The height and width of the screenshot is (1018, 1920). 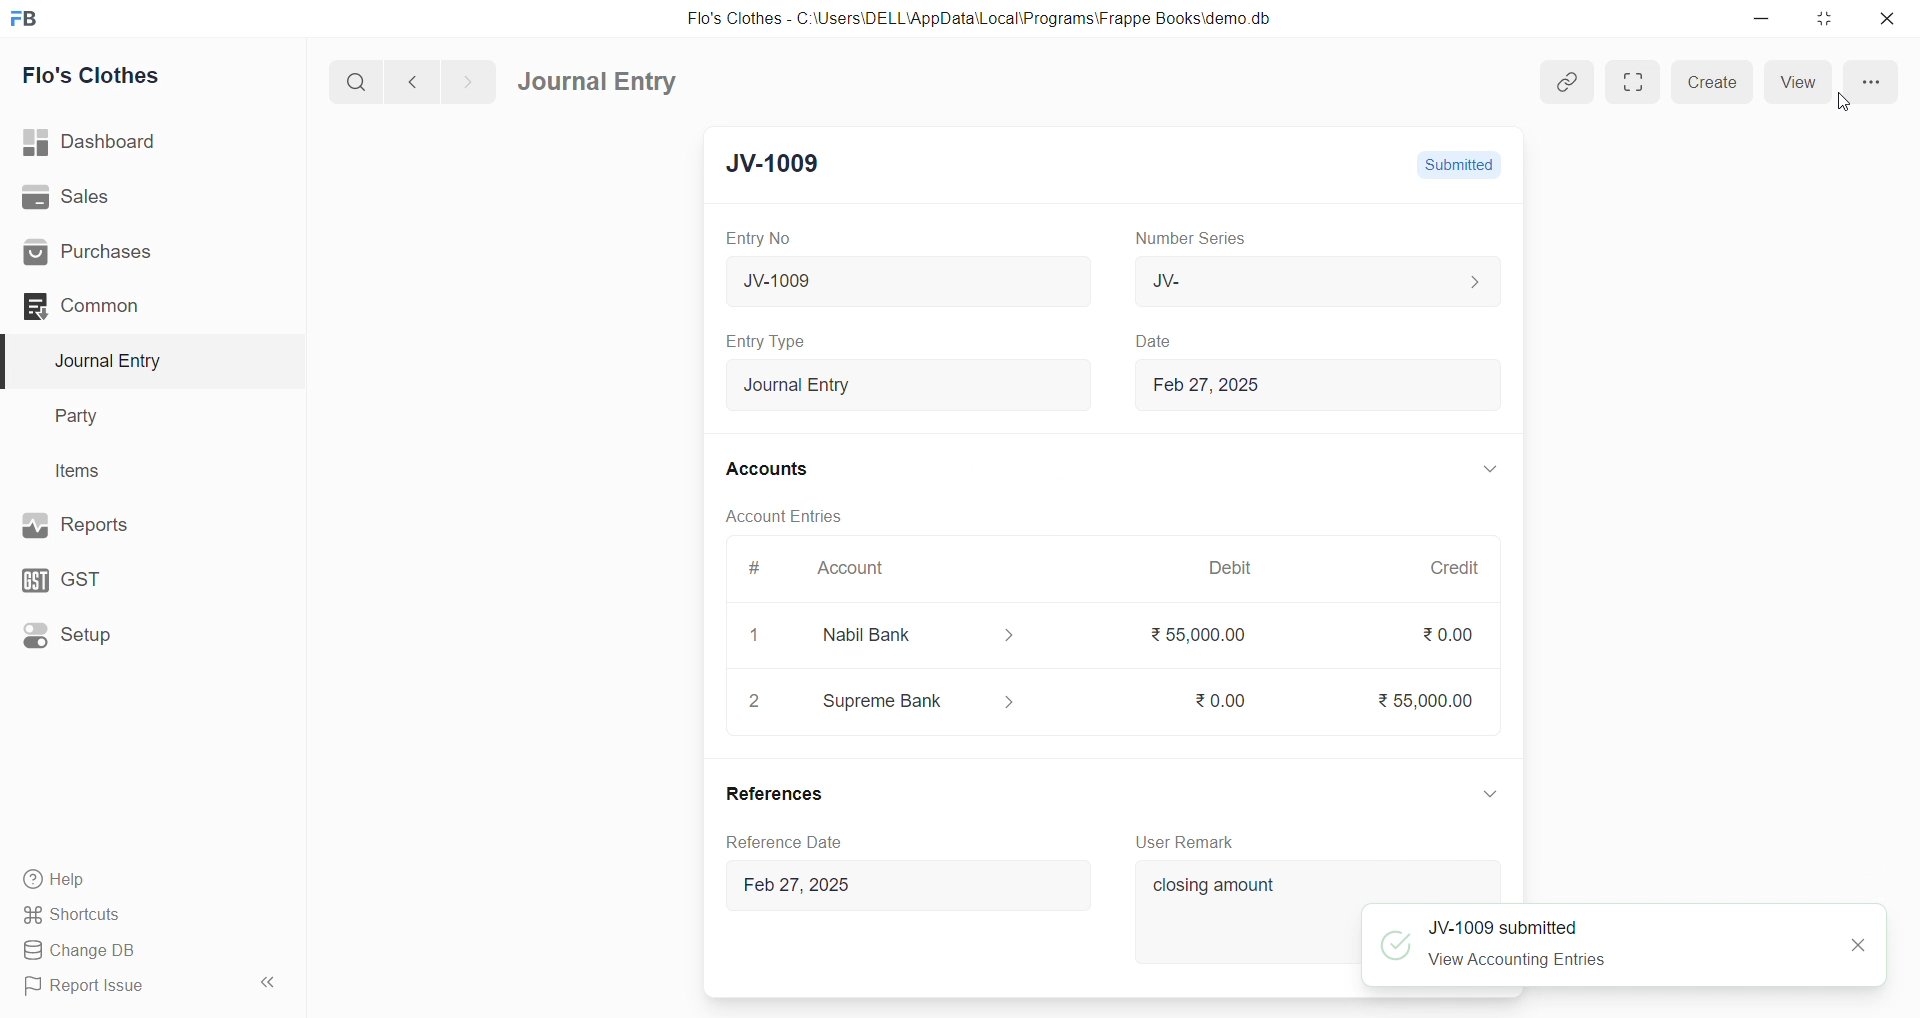 What do you see at coordinates (1194, 638) in the screenshot?
I see `₹55000.00` at bounding box center [1194, 638].